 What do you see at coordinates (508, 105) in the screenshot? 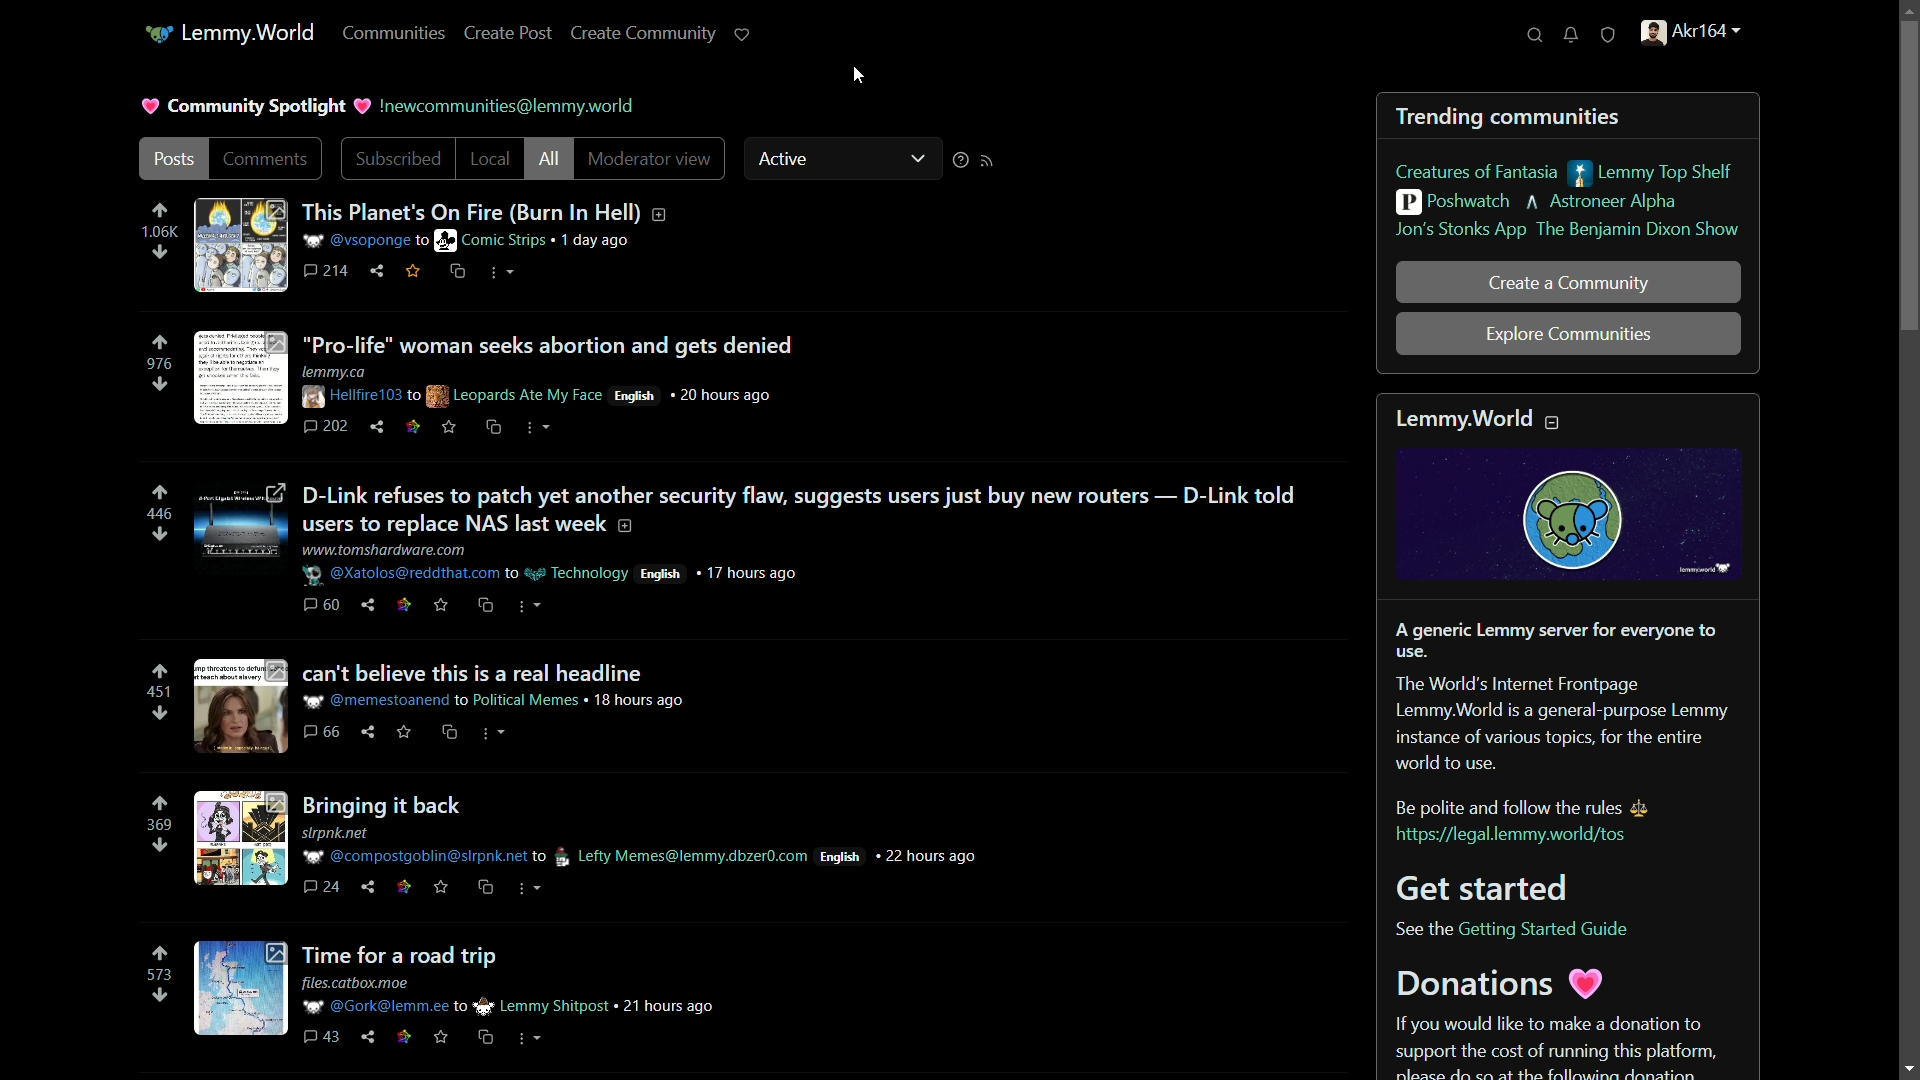
I see `text` at bounding box center [508, 105].